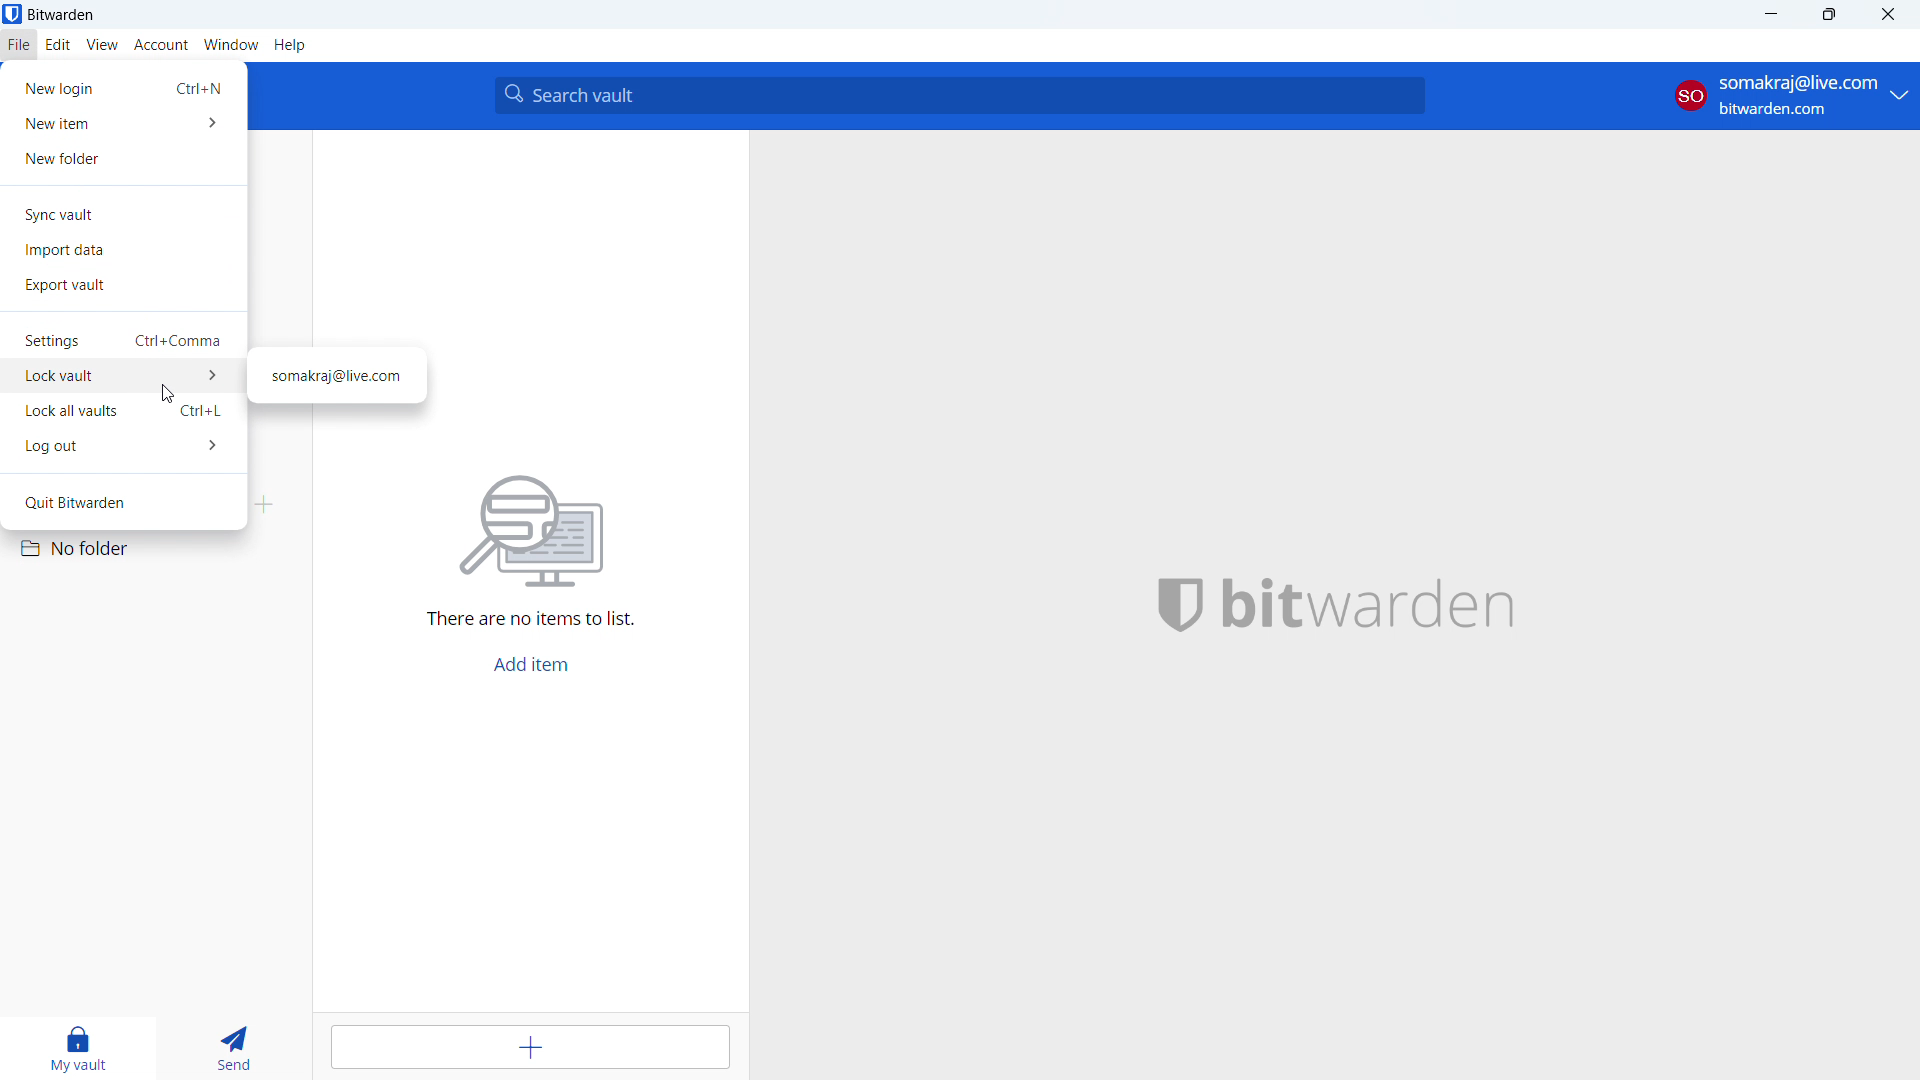 The image size is (1920, 1080). Describe the element at coordinates (530, 1048) in the screenshot. I see `add` at that location.